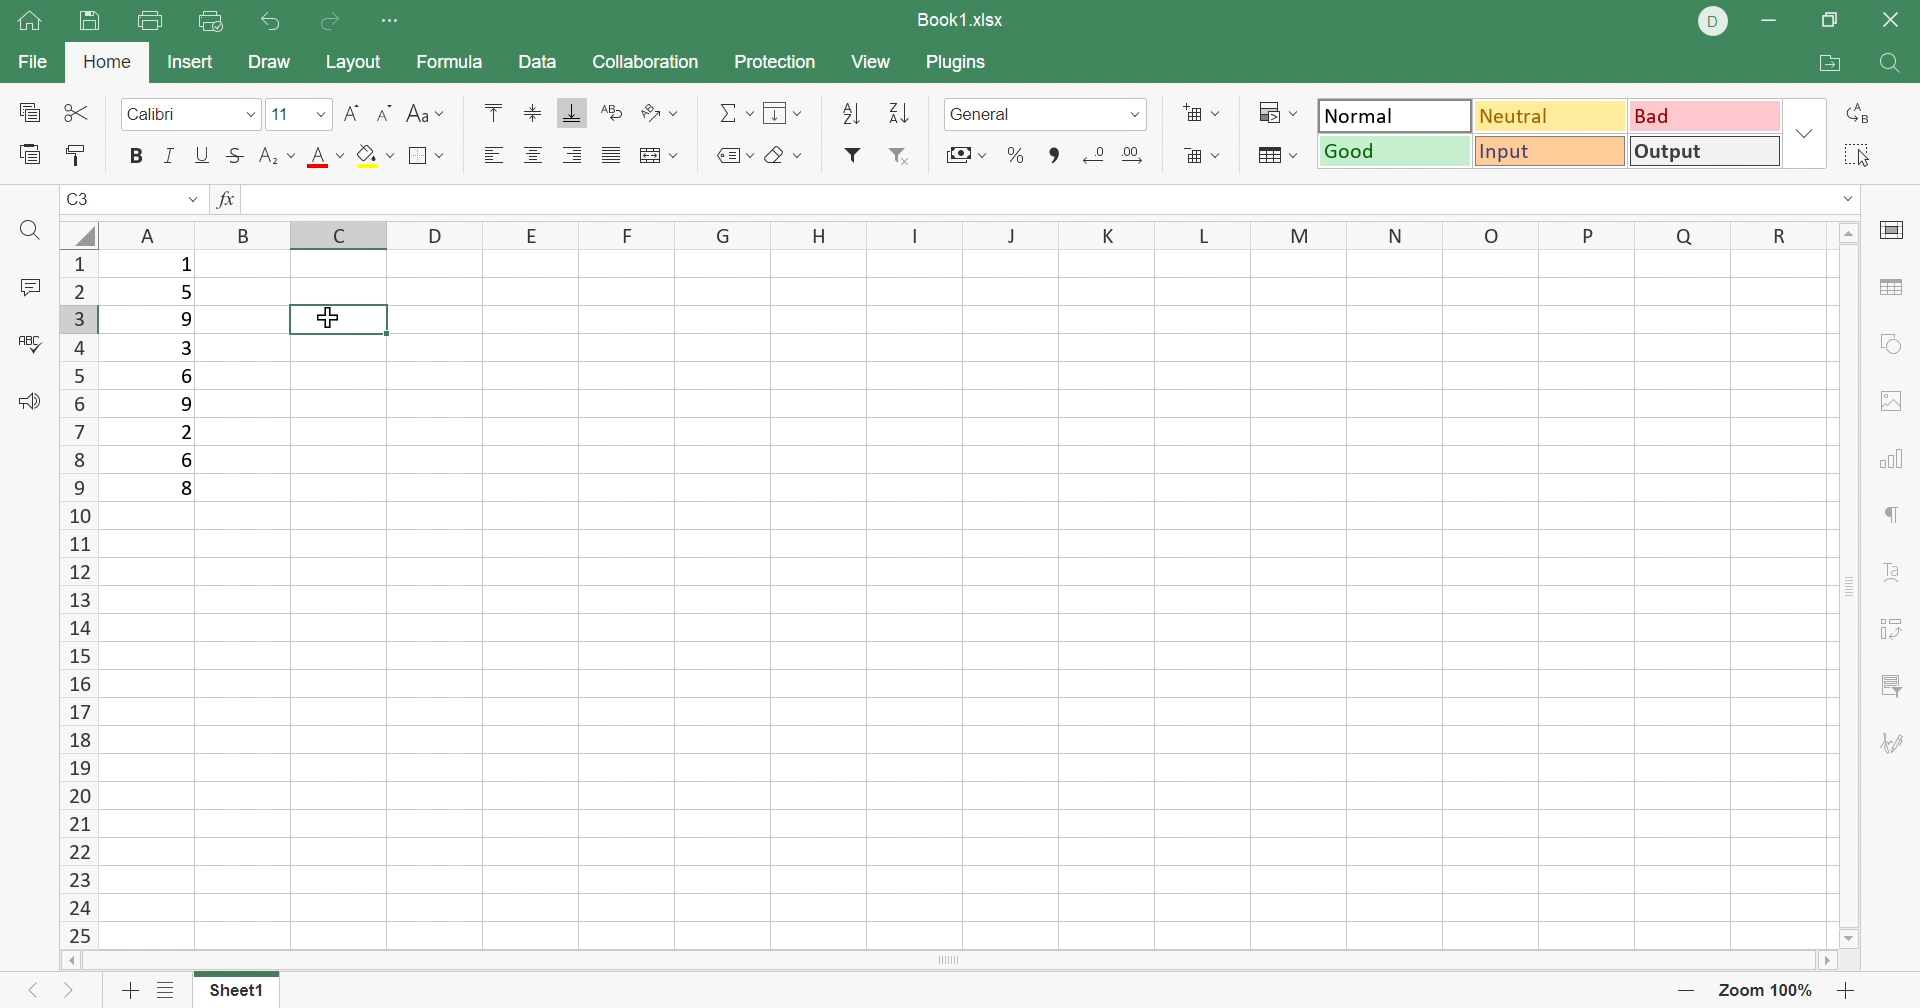 This screenshot has height=1008, width=1920. Describe the element at coordinates (529, 113) in the screenshot. I see `Align Middle` at that location.